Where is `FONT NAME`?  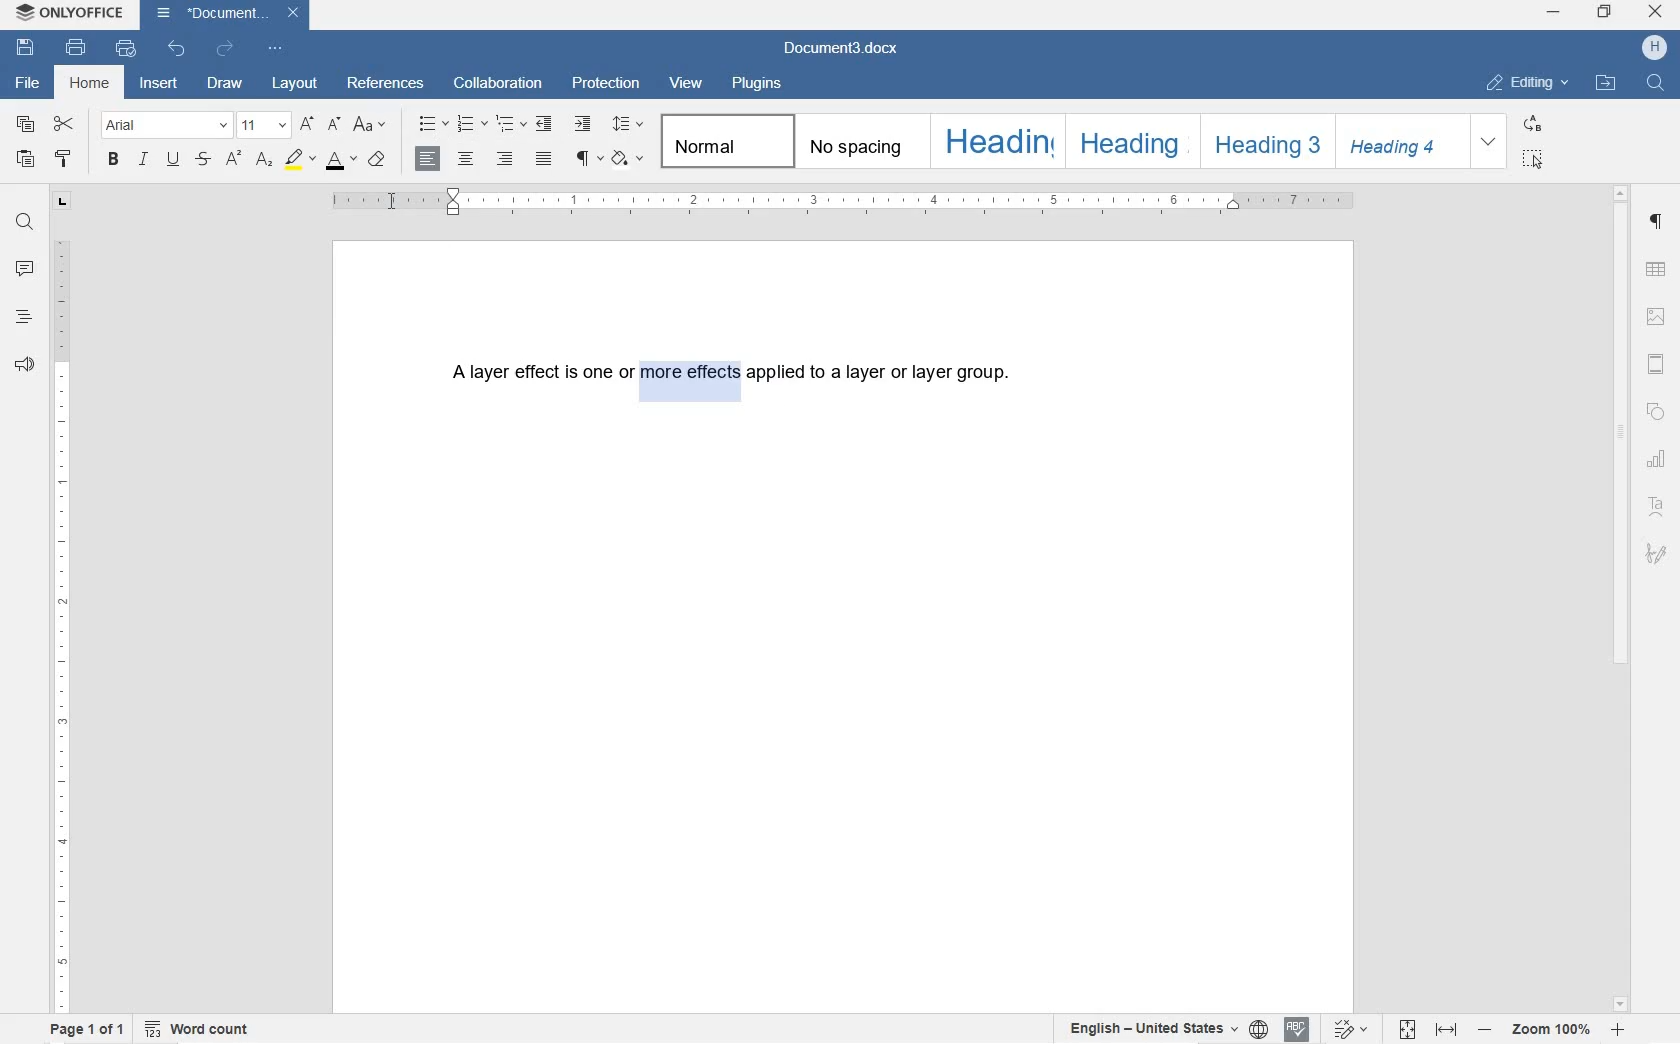 FONT NAME is located at coordinates (165, 124).